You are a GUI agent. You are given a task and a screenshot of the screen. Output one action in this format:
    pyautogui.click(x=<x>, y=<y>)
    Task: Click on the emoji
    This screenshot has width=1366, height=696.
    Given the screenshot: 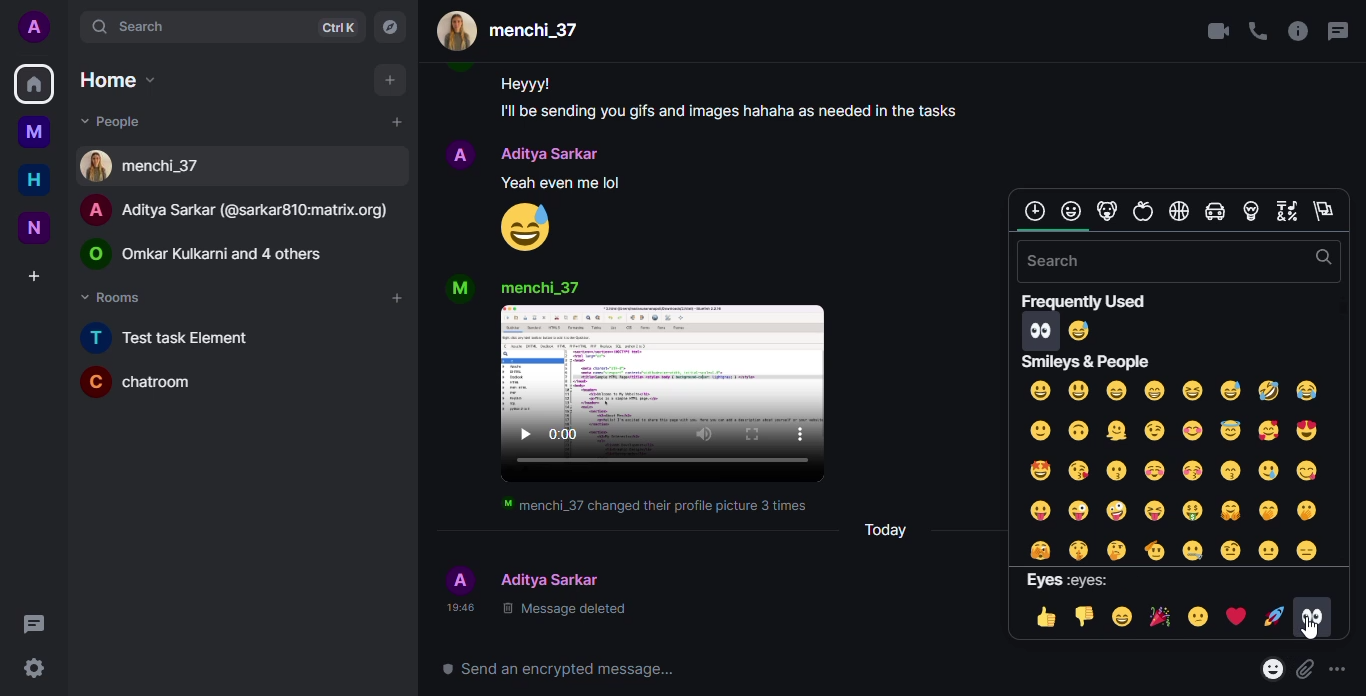 What is the action you would take?
    pyautogui.click(x=525, y=227)
    